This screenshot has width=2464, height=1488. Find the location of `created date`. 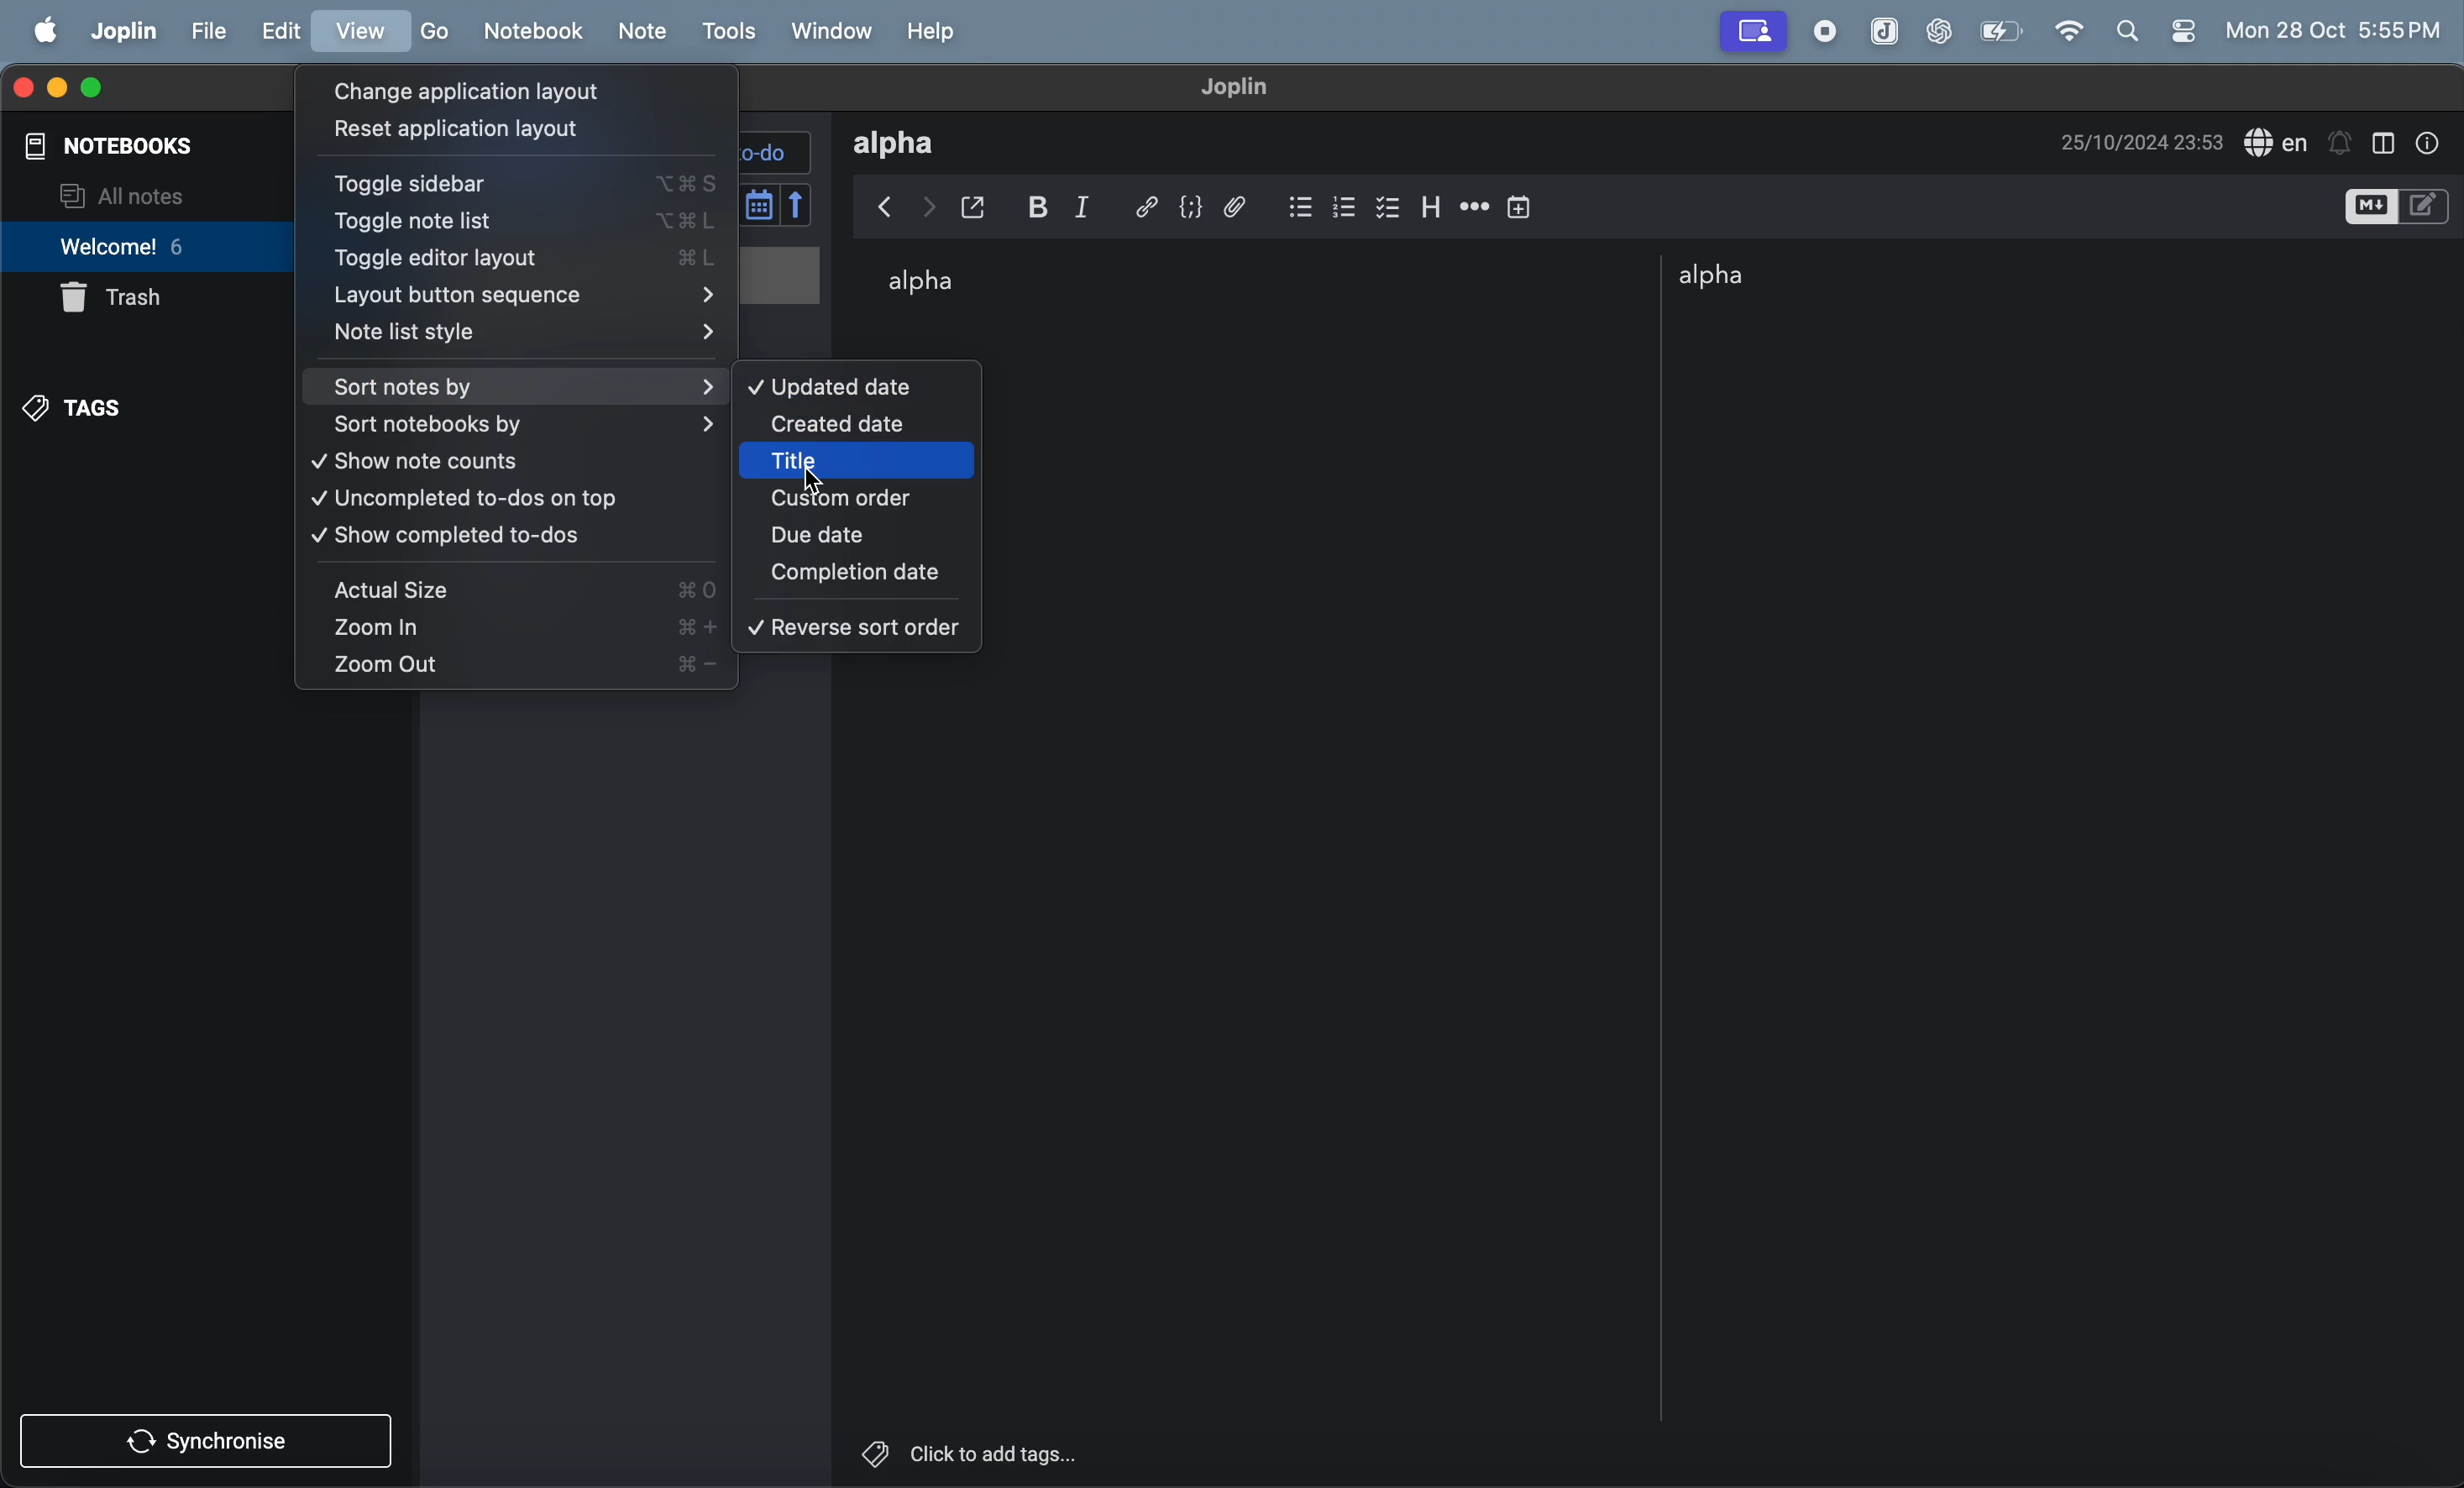

created date is located at coordinates (848, 427).